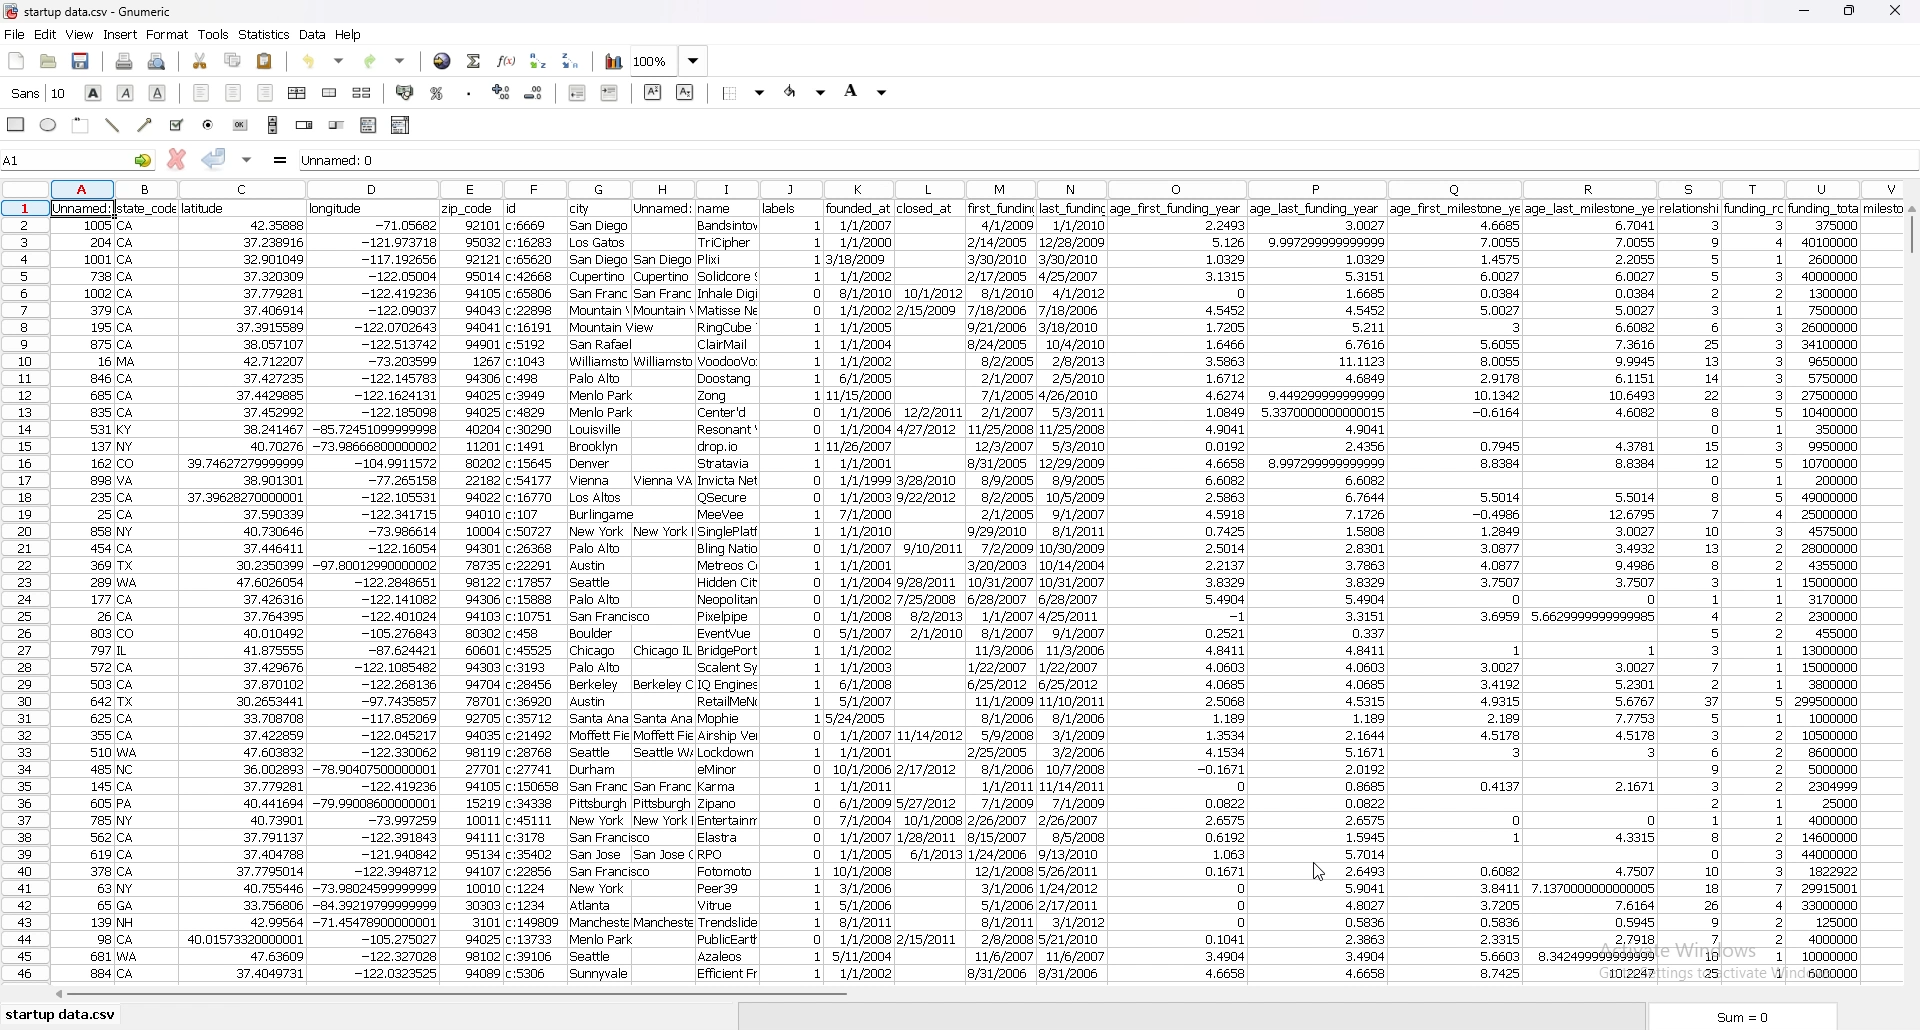 This screenshot has height=1030, width=1920. I want to click on data, so click(1003, 595).